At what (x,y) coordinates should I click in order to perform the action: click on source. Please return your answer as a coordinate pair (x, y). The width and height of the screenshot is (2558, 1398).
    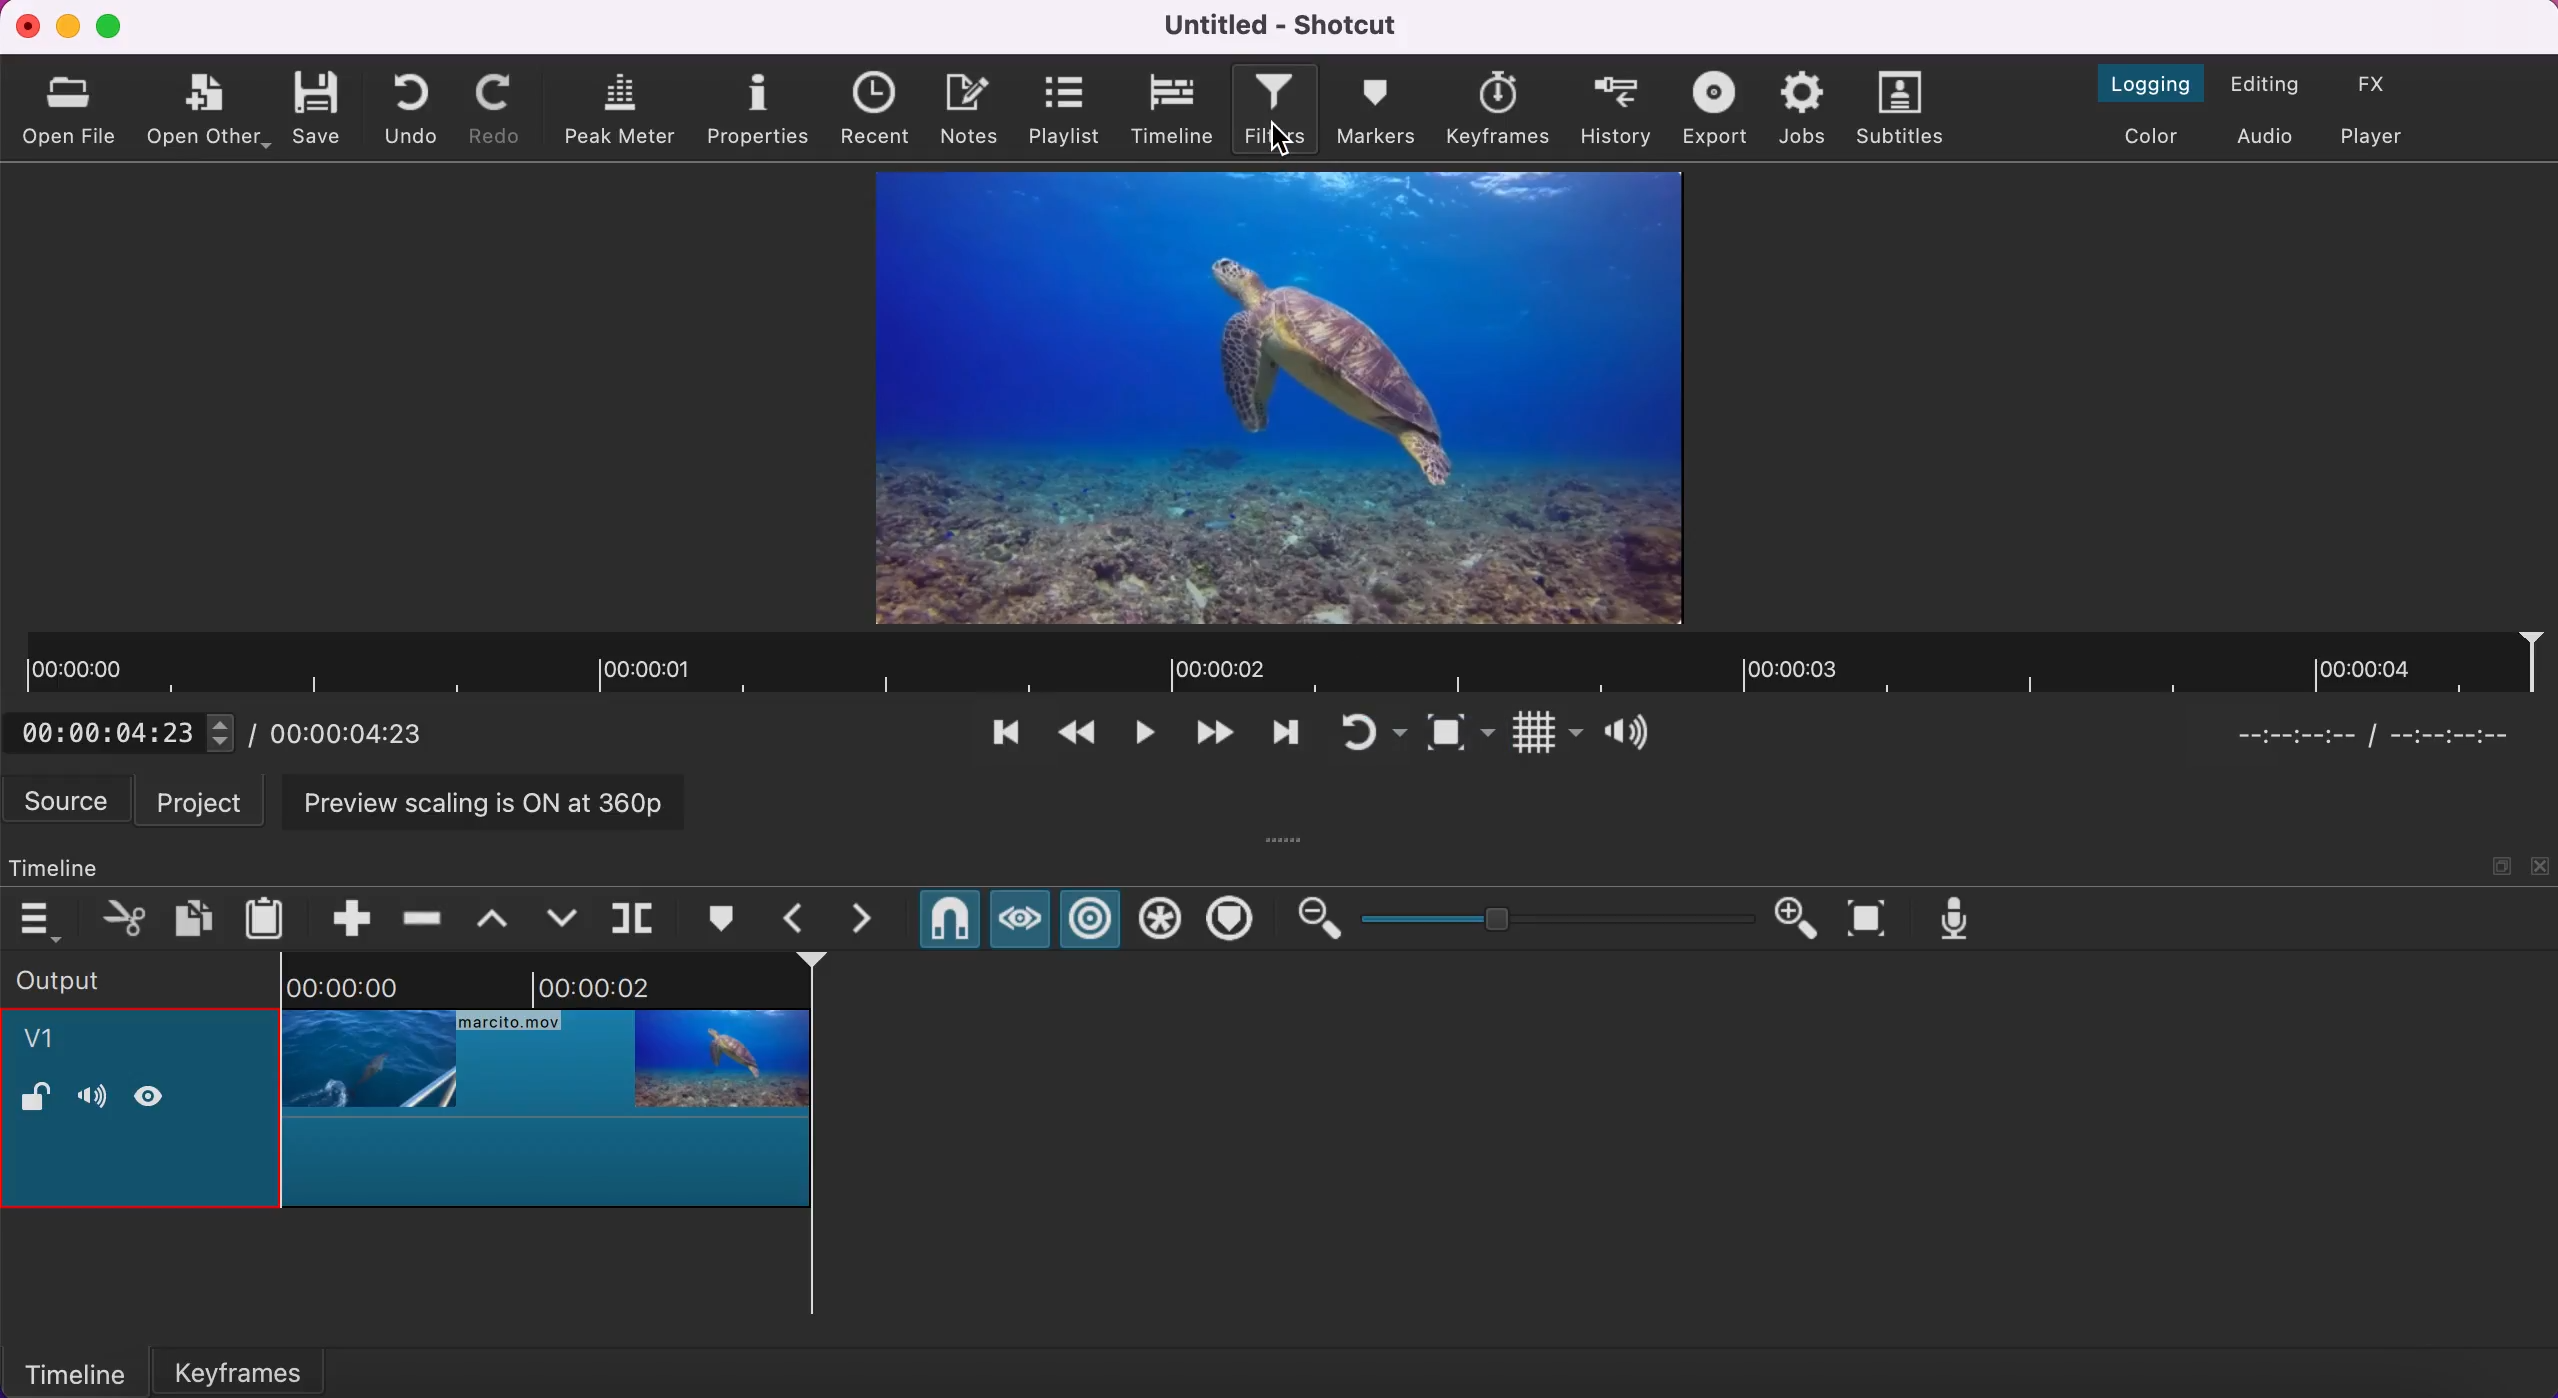
    Looking at the image, I should click on (69, 800).